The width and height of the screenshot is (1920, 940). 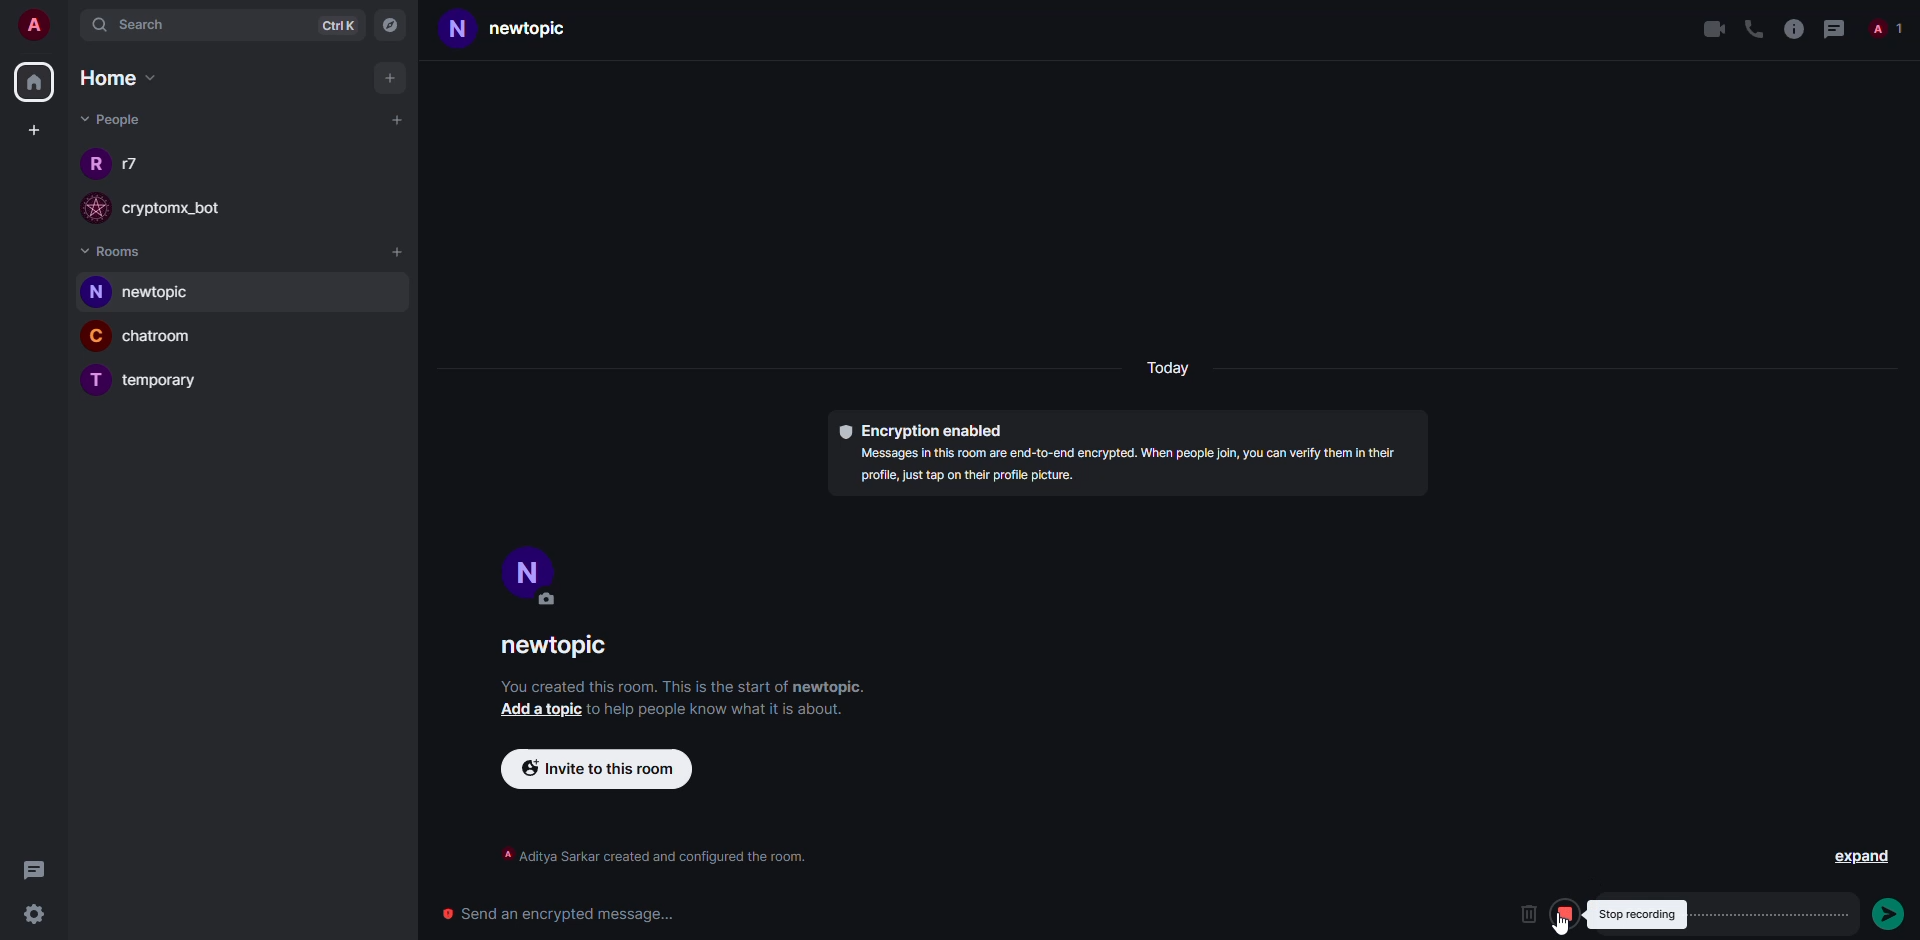 I want to click on room, so click(x=171, y=340).